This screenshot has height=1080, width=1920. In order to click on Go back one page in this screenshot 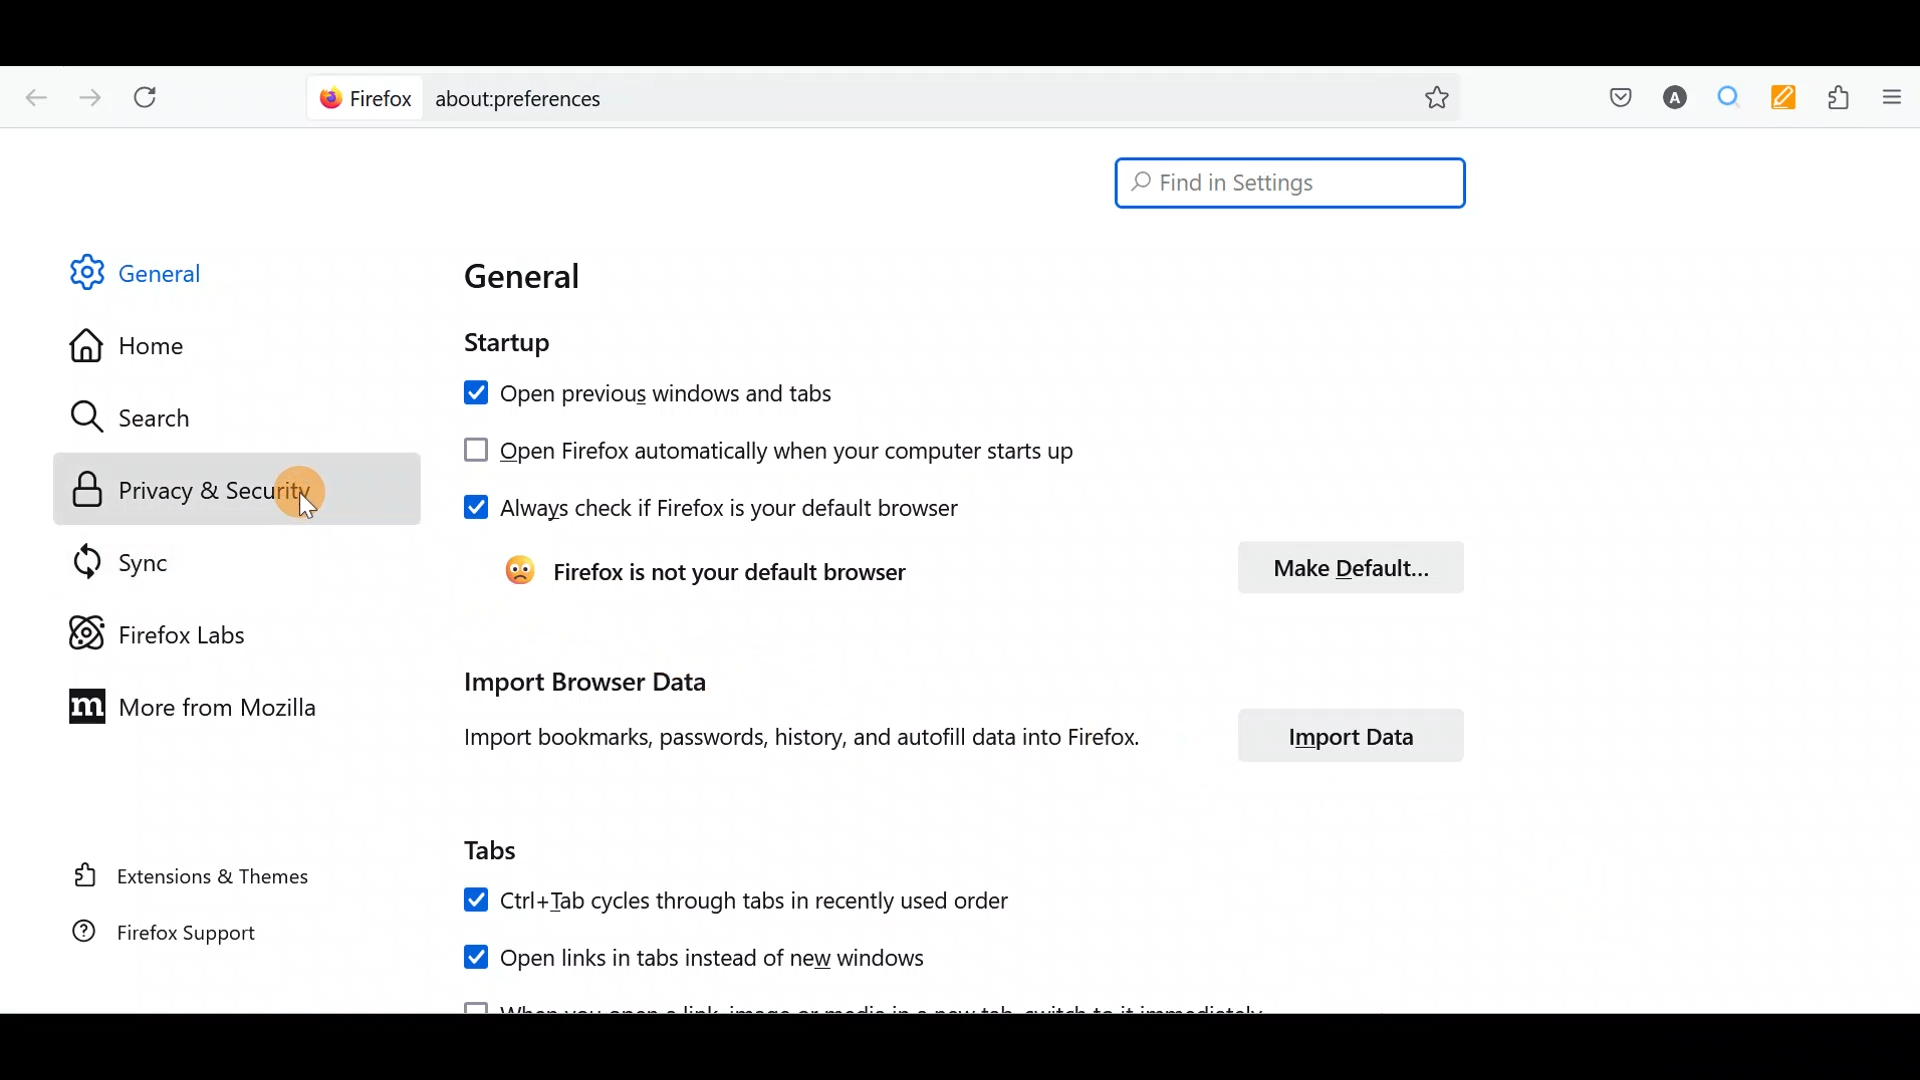, I will do `click(31, 95)`.